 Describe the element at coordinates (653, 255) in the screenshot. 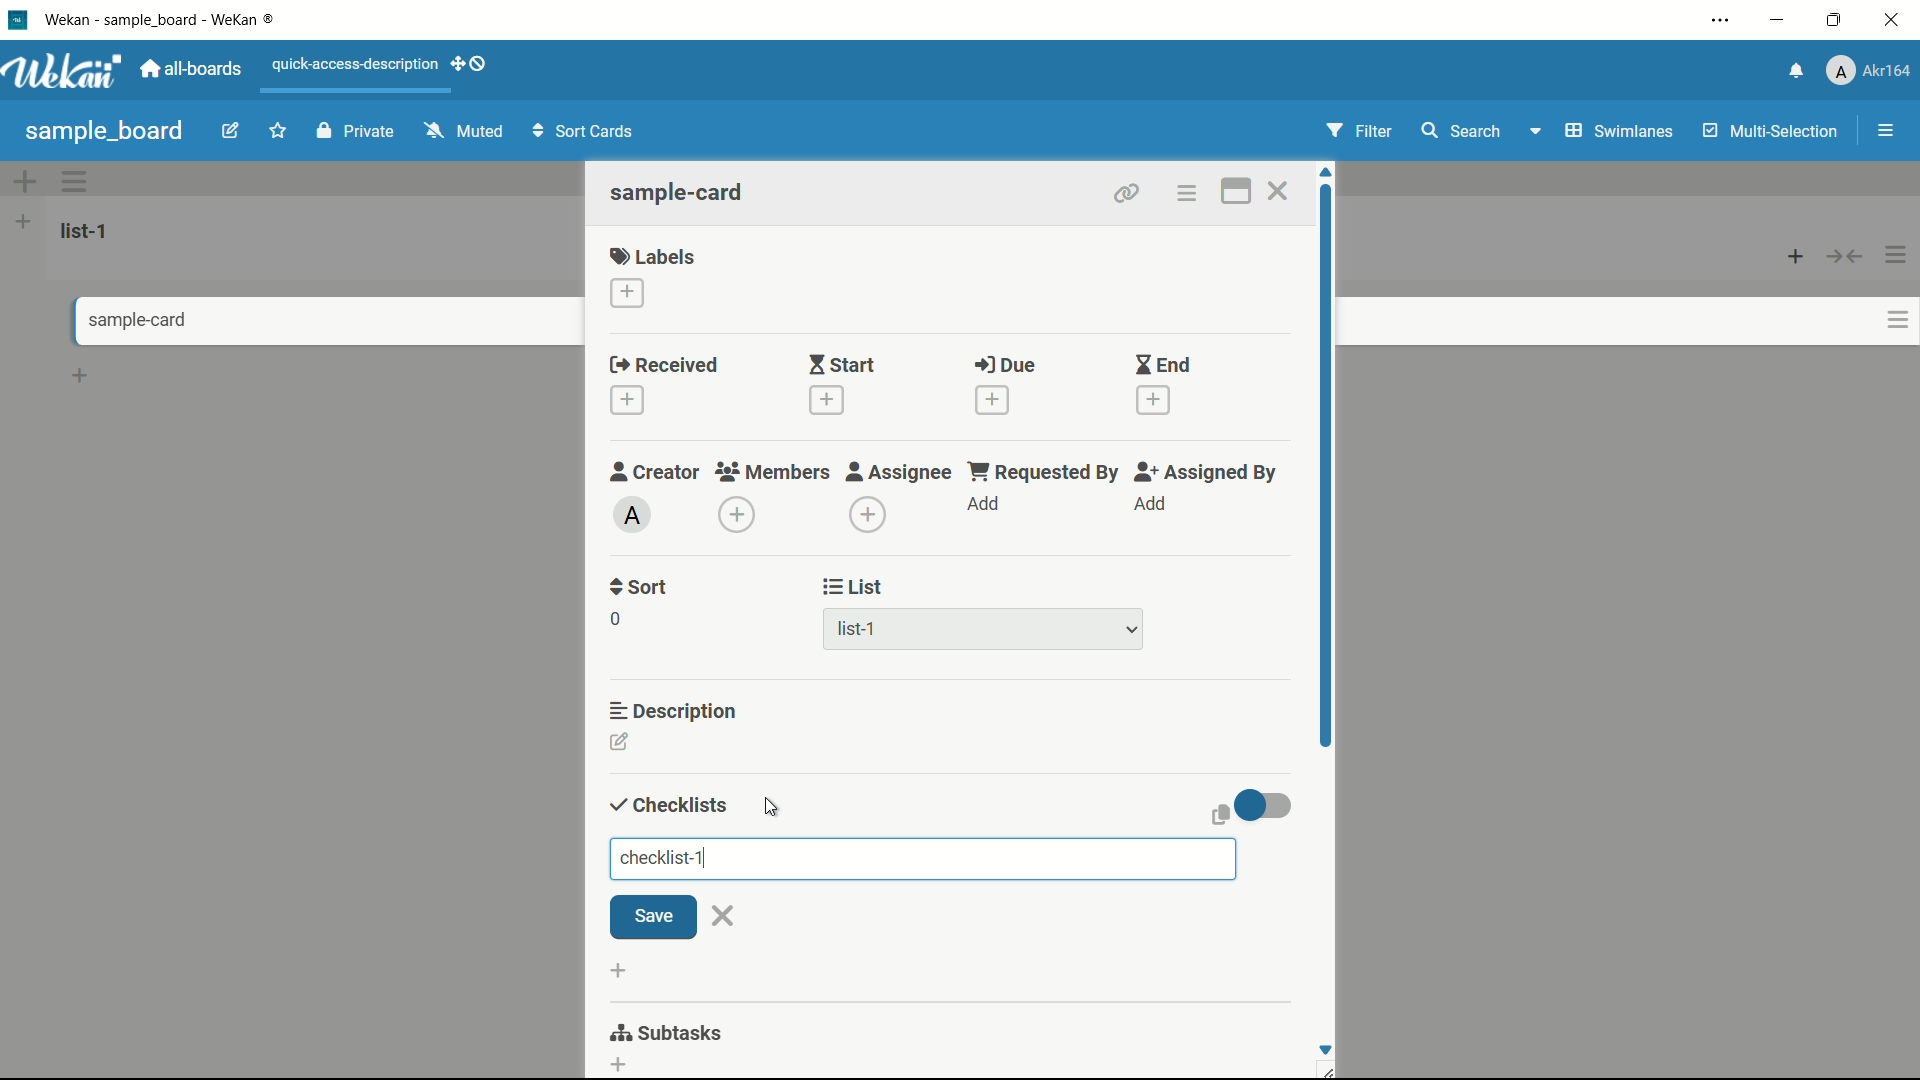

I see `labels` at that location.